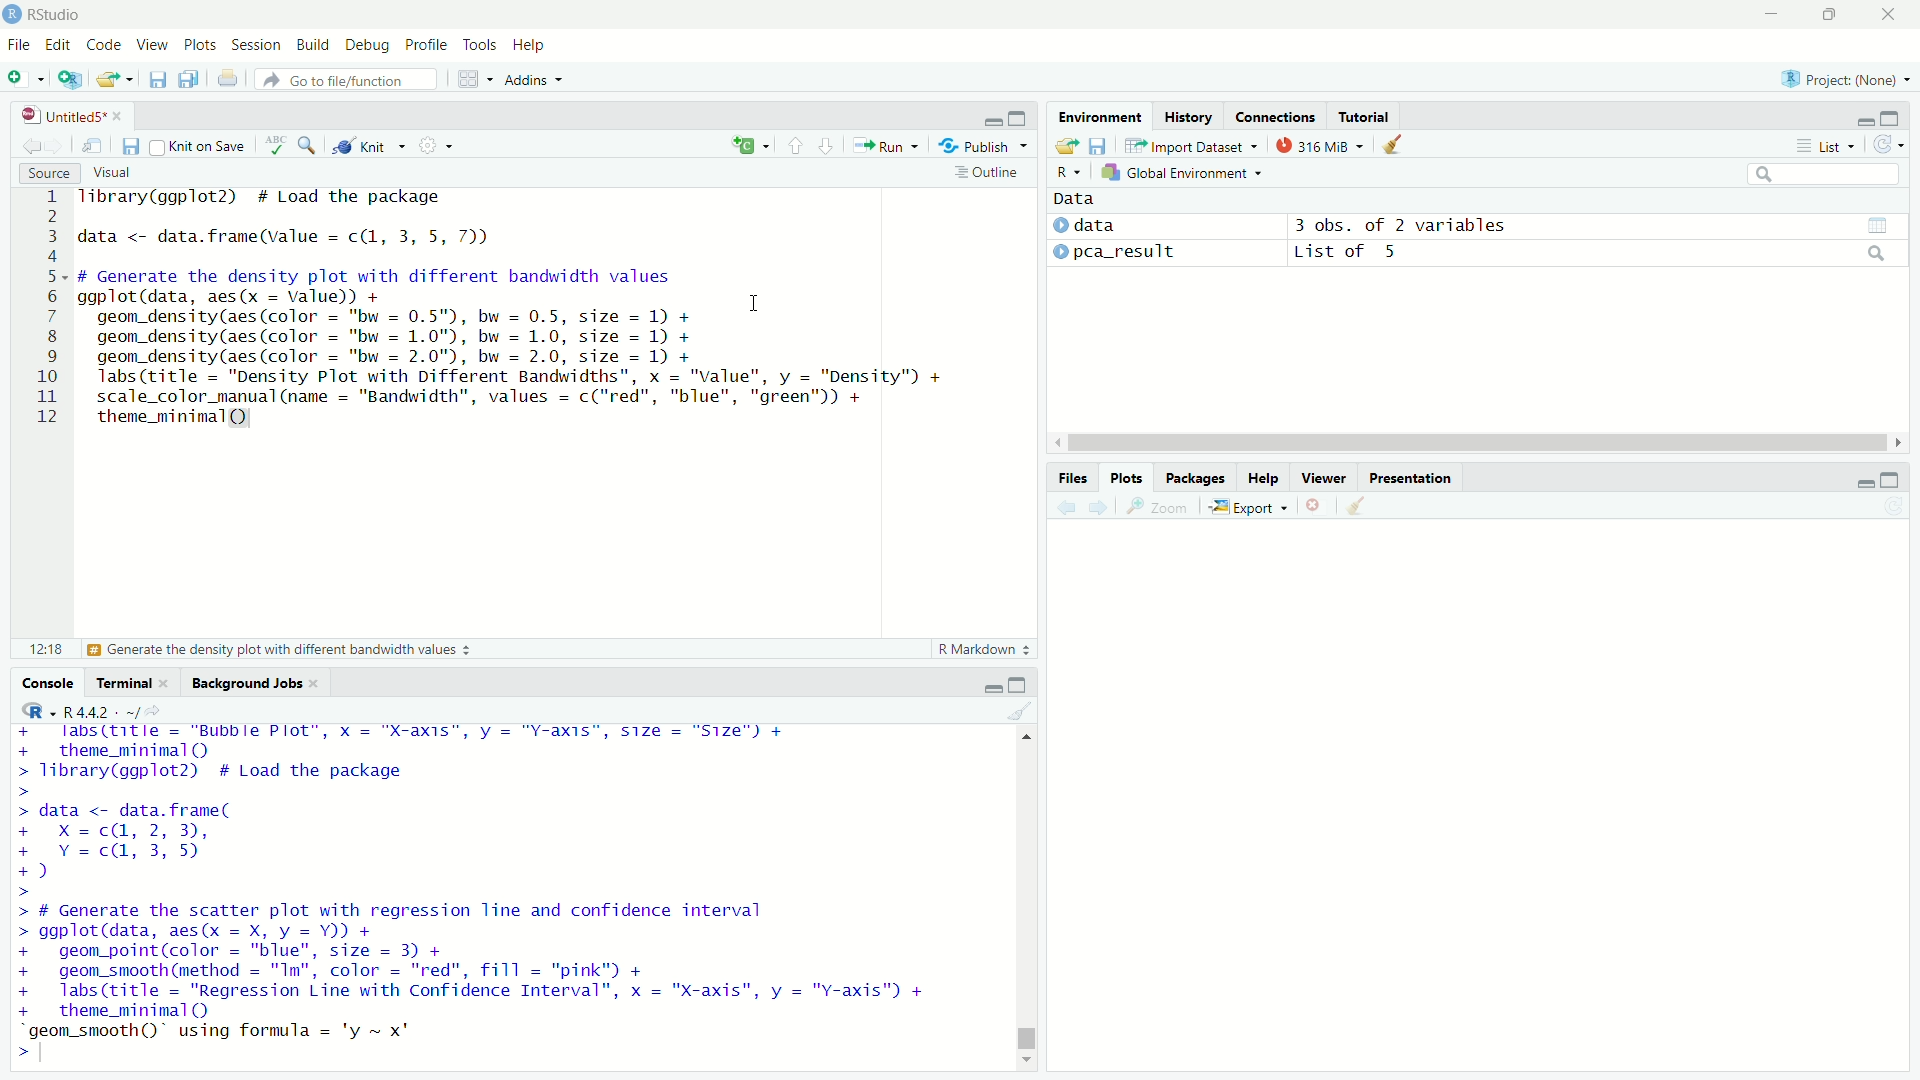 The height and width of the screenshot is (1080, 1920). I want to click on Generate the density plot with different bandwidth values, so click(277, 650).